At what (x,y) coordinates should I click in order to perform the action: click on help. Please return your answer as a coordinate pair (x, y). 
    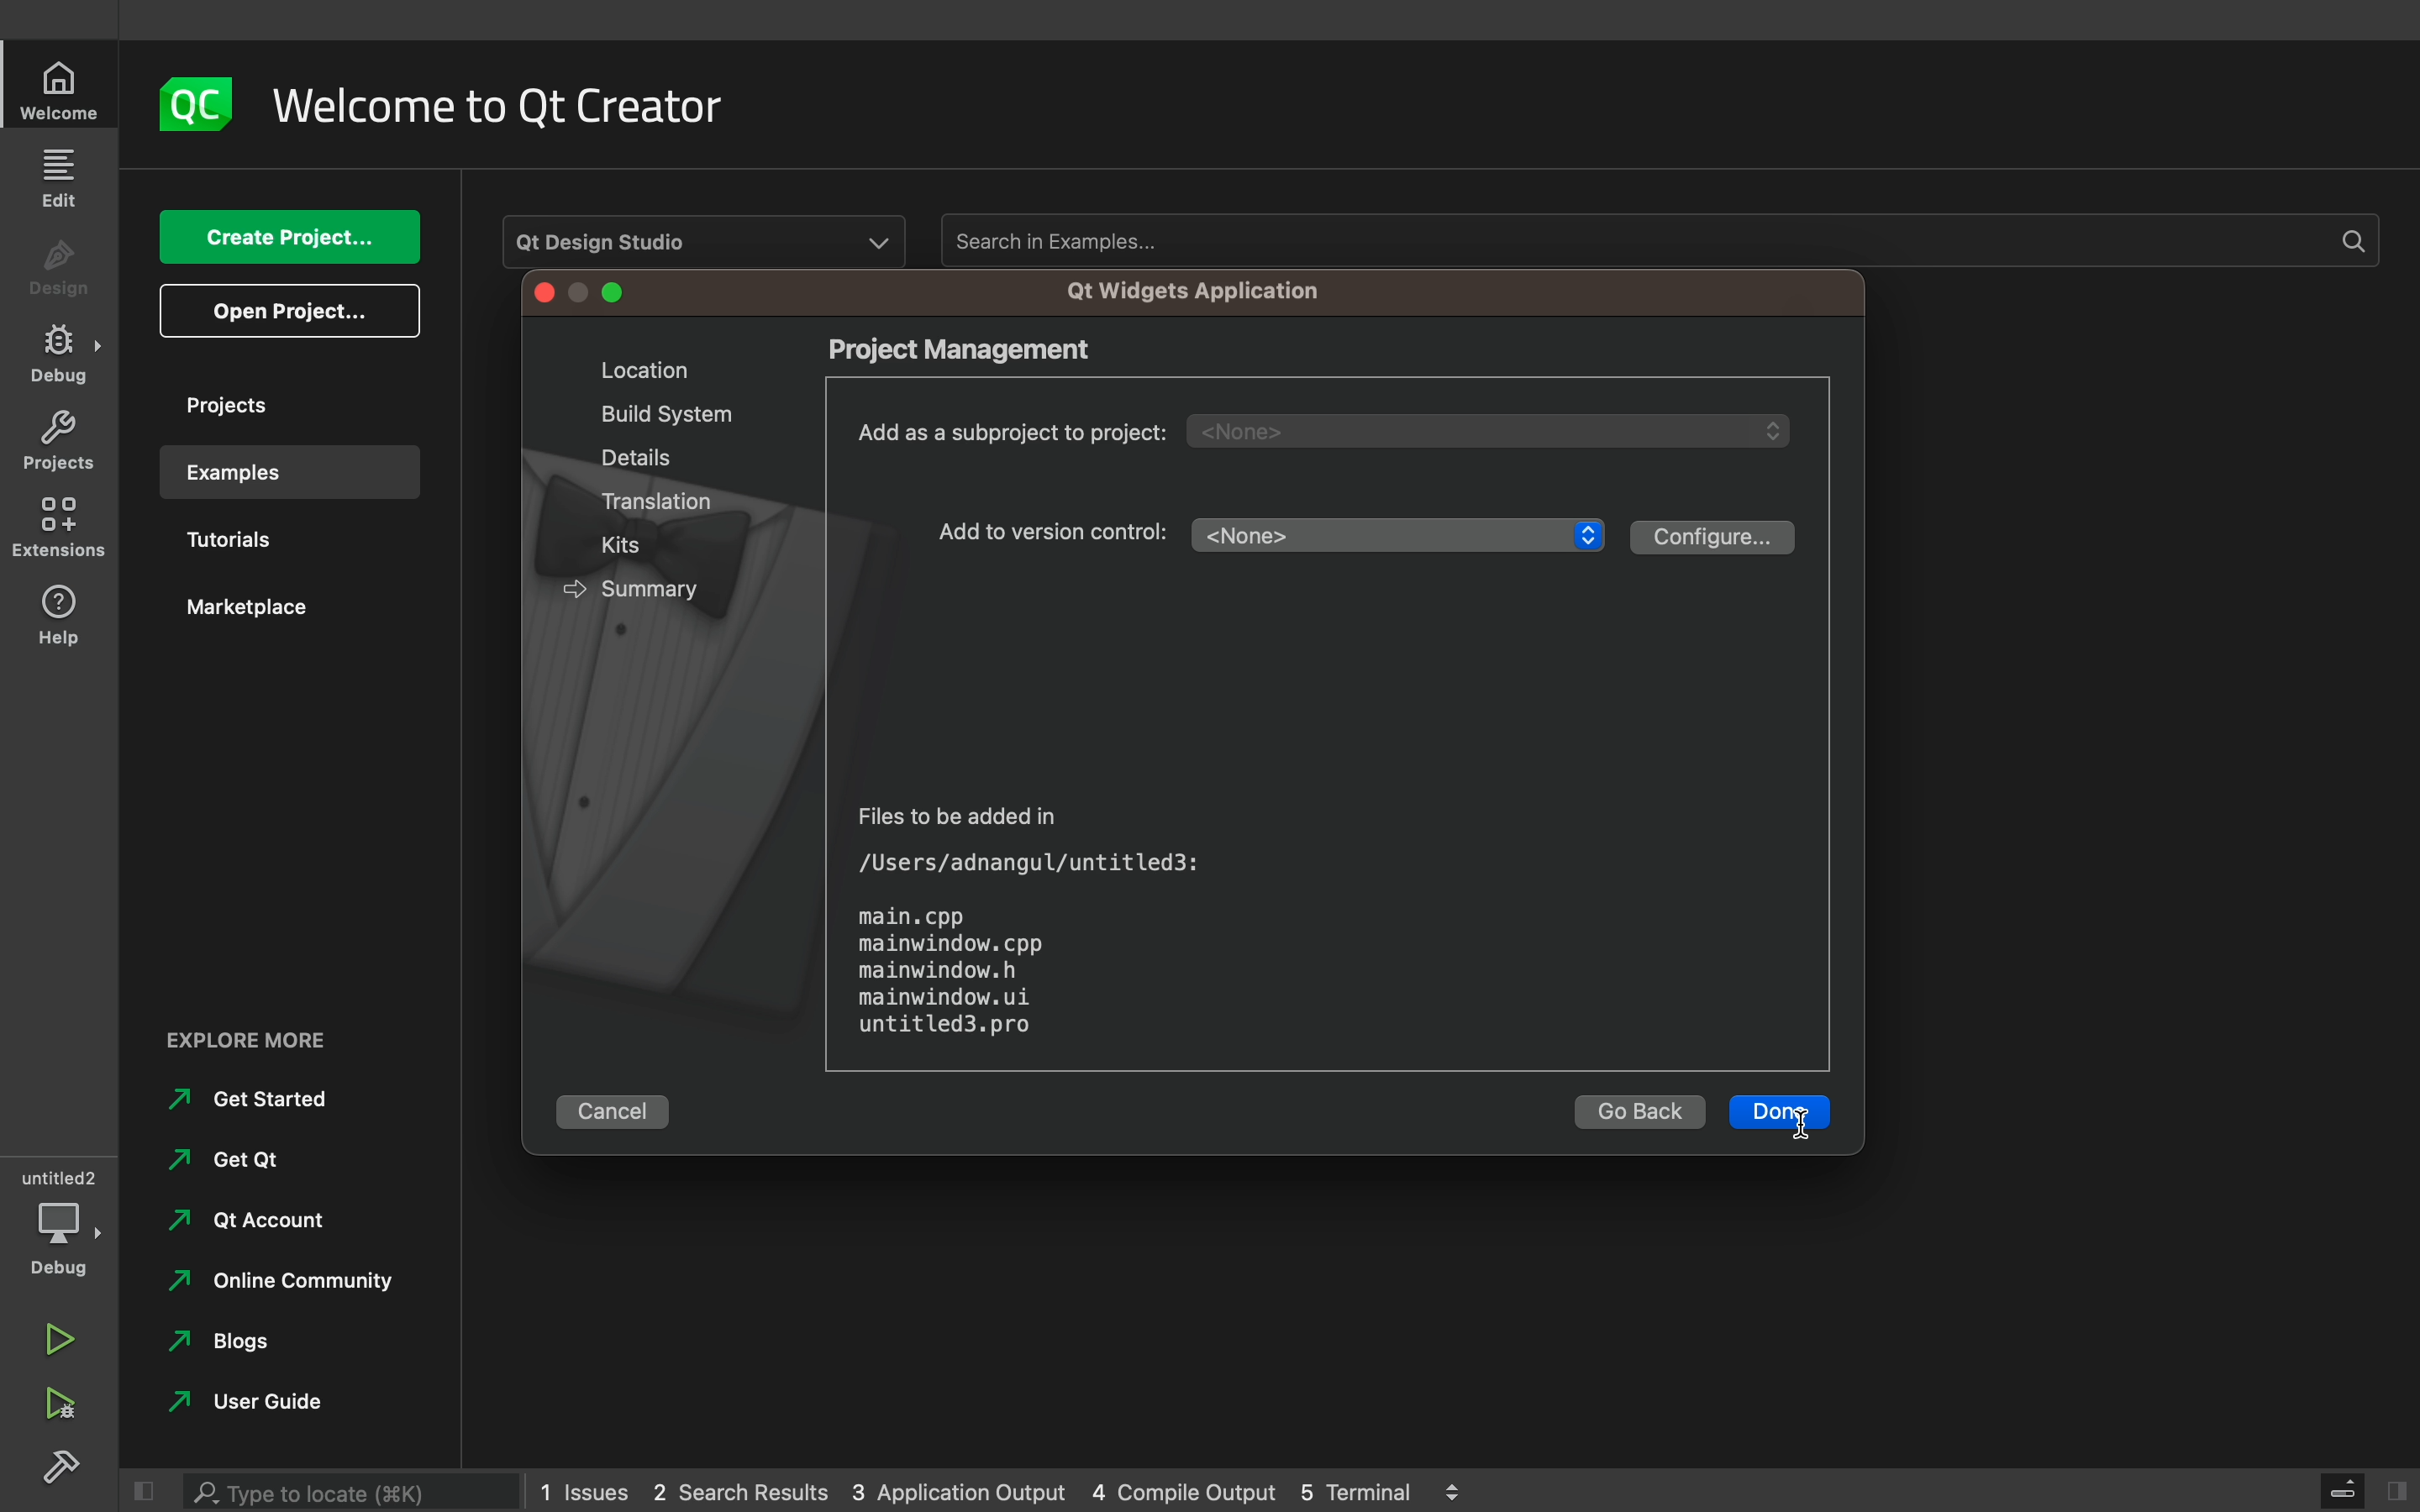
    Looking at the image, I should click on (60, 613).